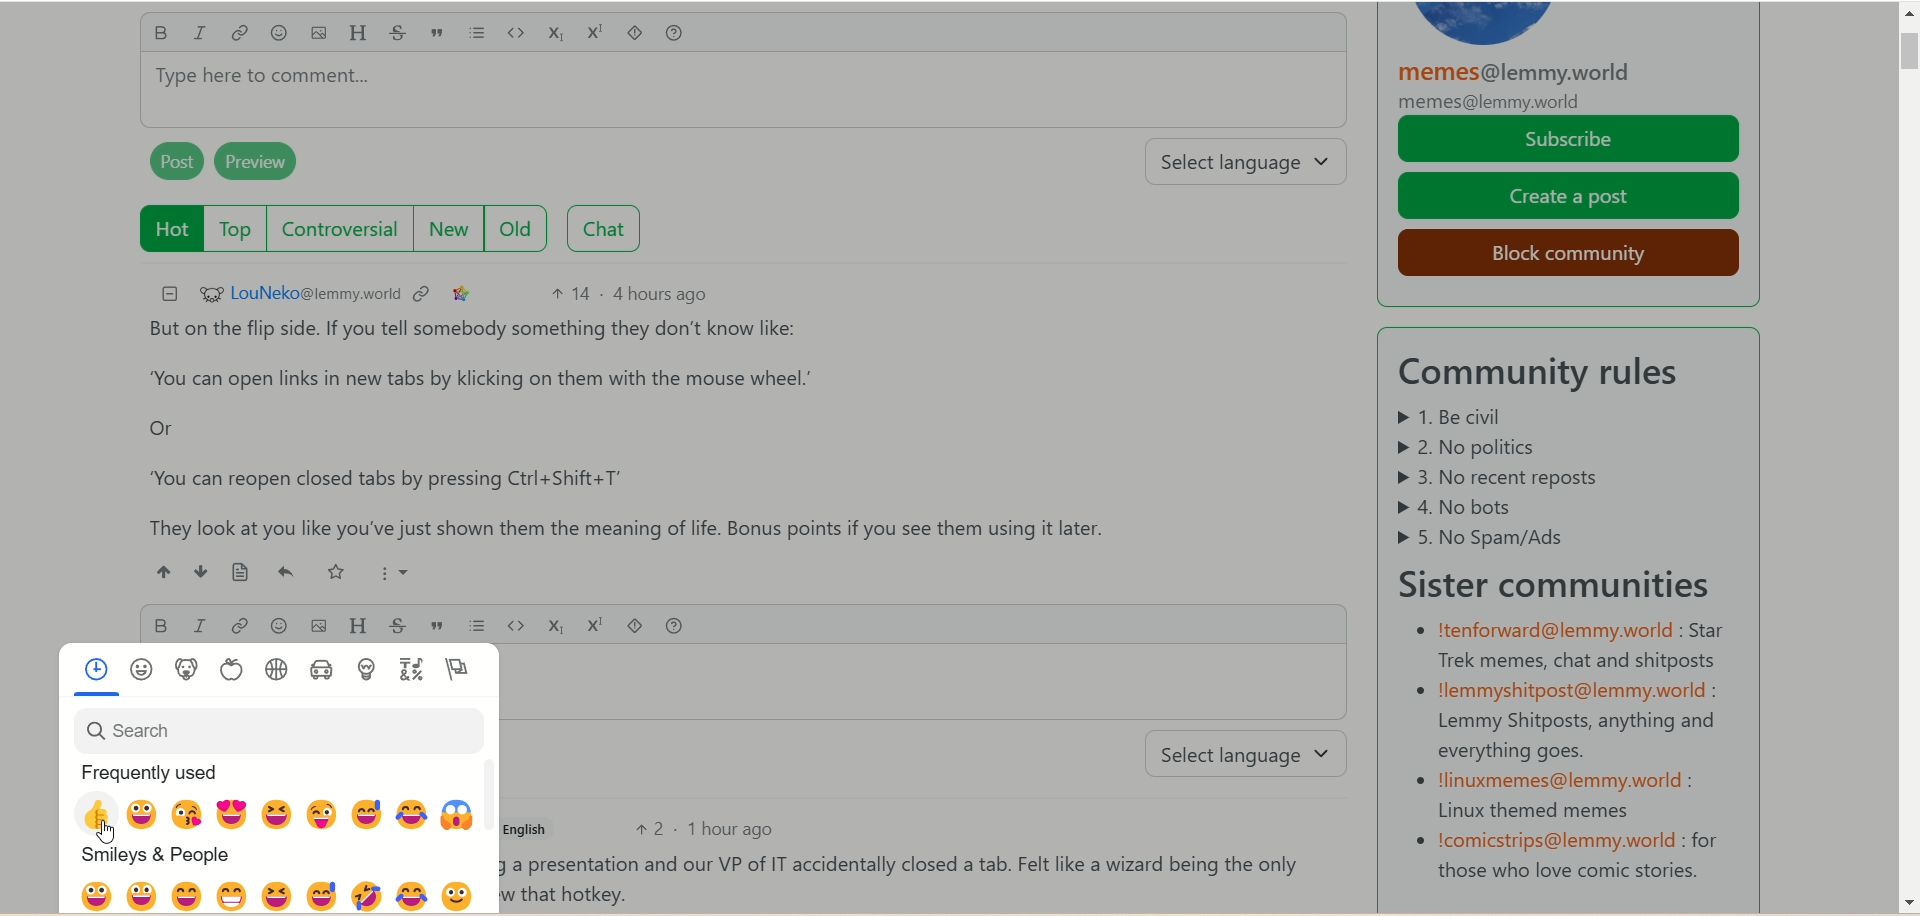 This screenshot has height=916, width=1920. Describe the element at coordinates (638, 35) in the screenshot. I see `spoiler` at that location.